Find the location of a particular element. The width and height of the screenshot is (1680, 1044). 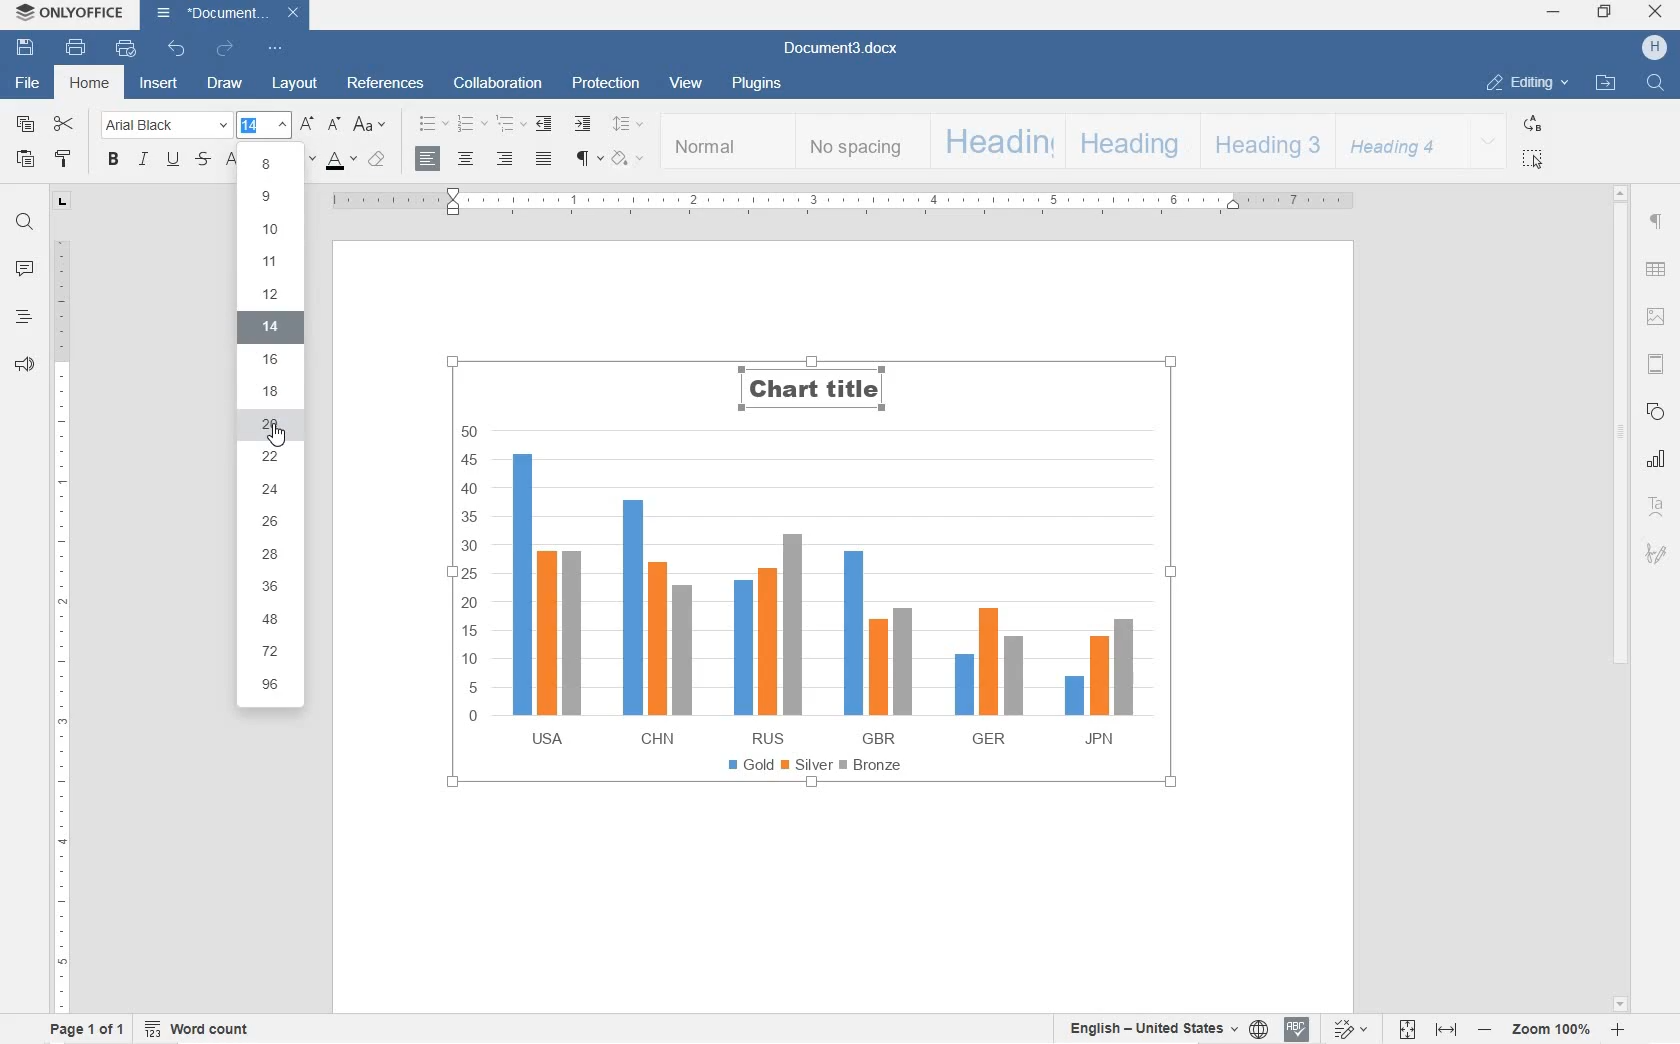

TITLE'S FONT NAME CHANGED is located at coordinates (821, 393).